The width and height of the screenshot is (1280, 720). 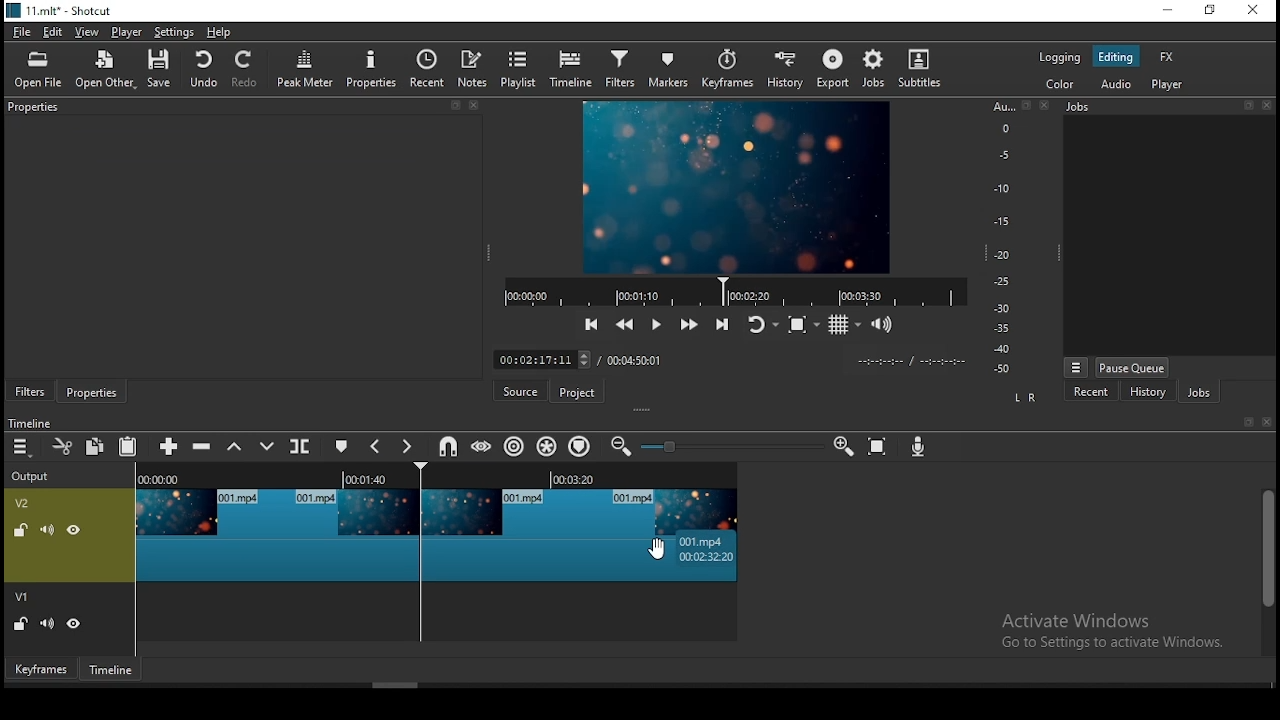 What do you see at coordinates (232, 447) in the screenshot?
I see `lift` at bounding box center [232, 447].